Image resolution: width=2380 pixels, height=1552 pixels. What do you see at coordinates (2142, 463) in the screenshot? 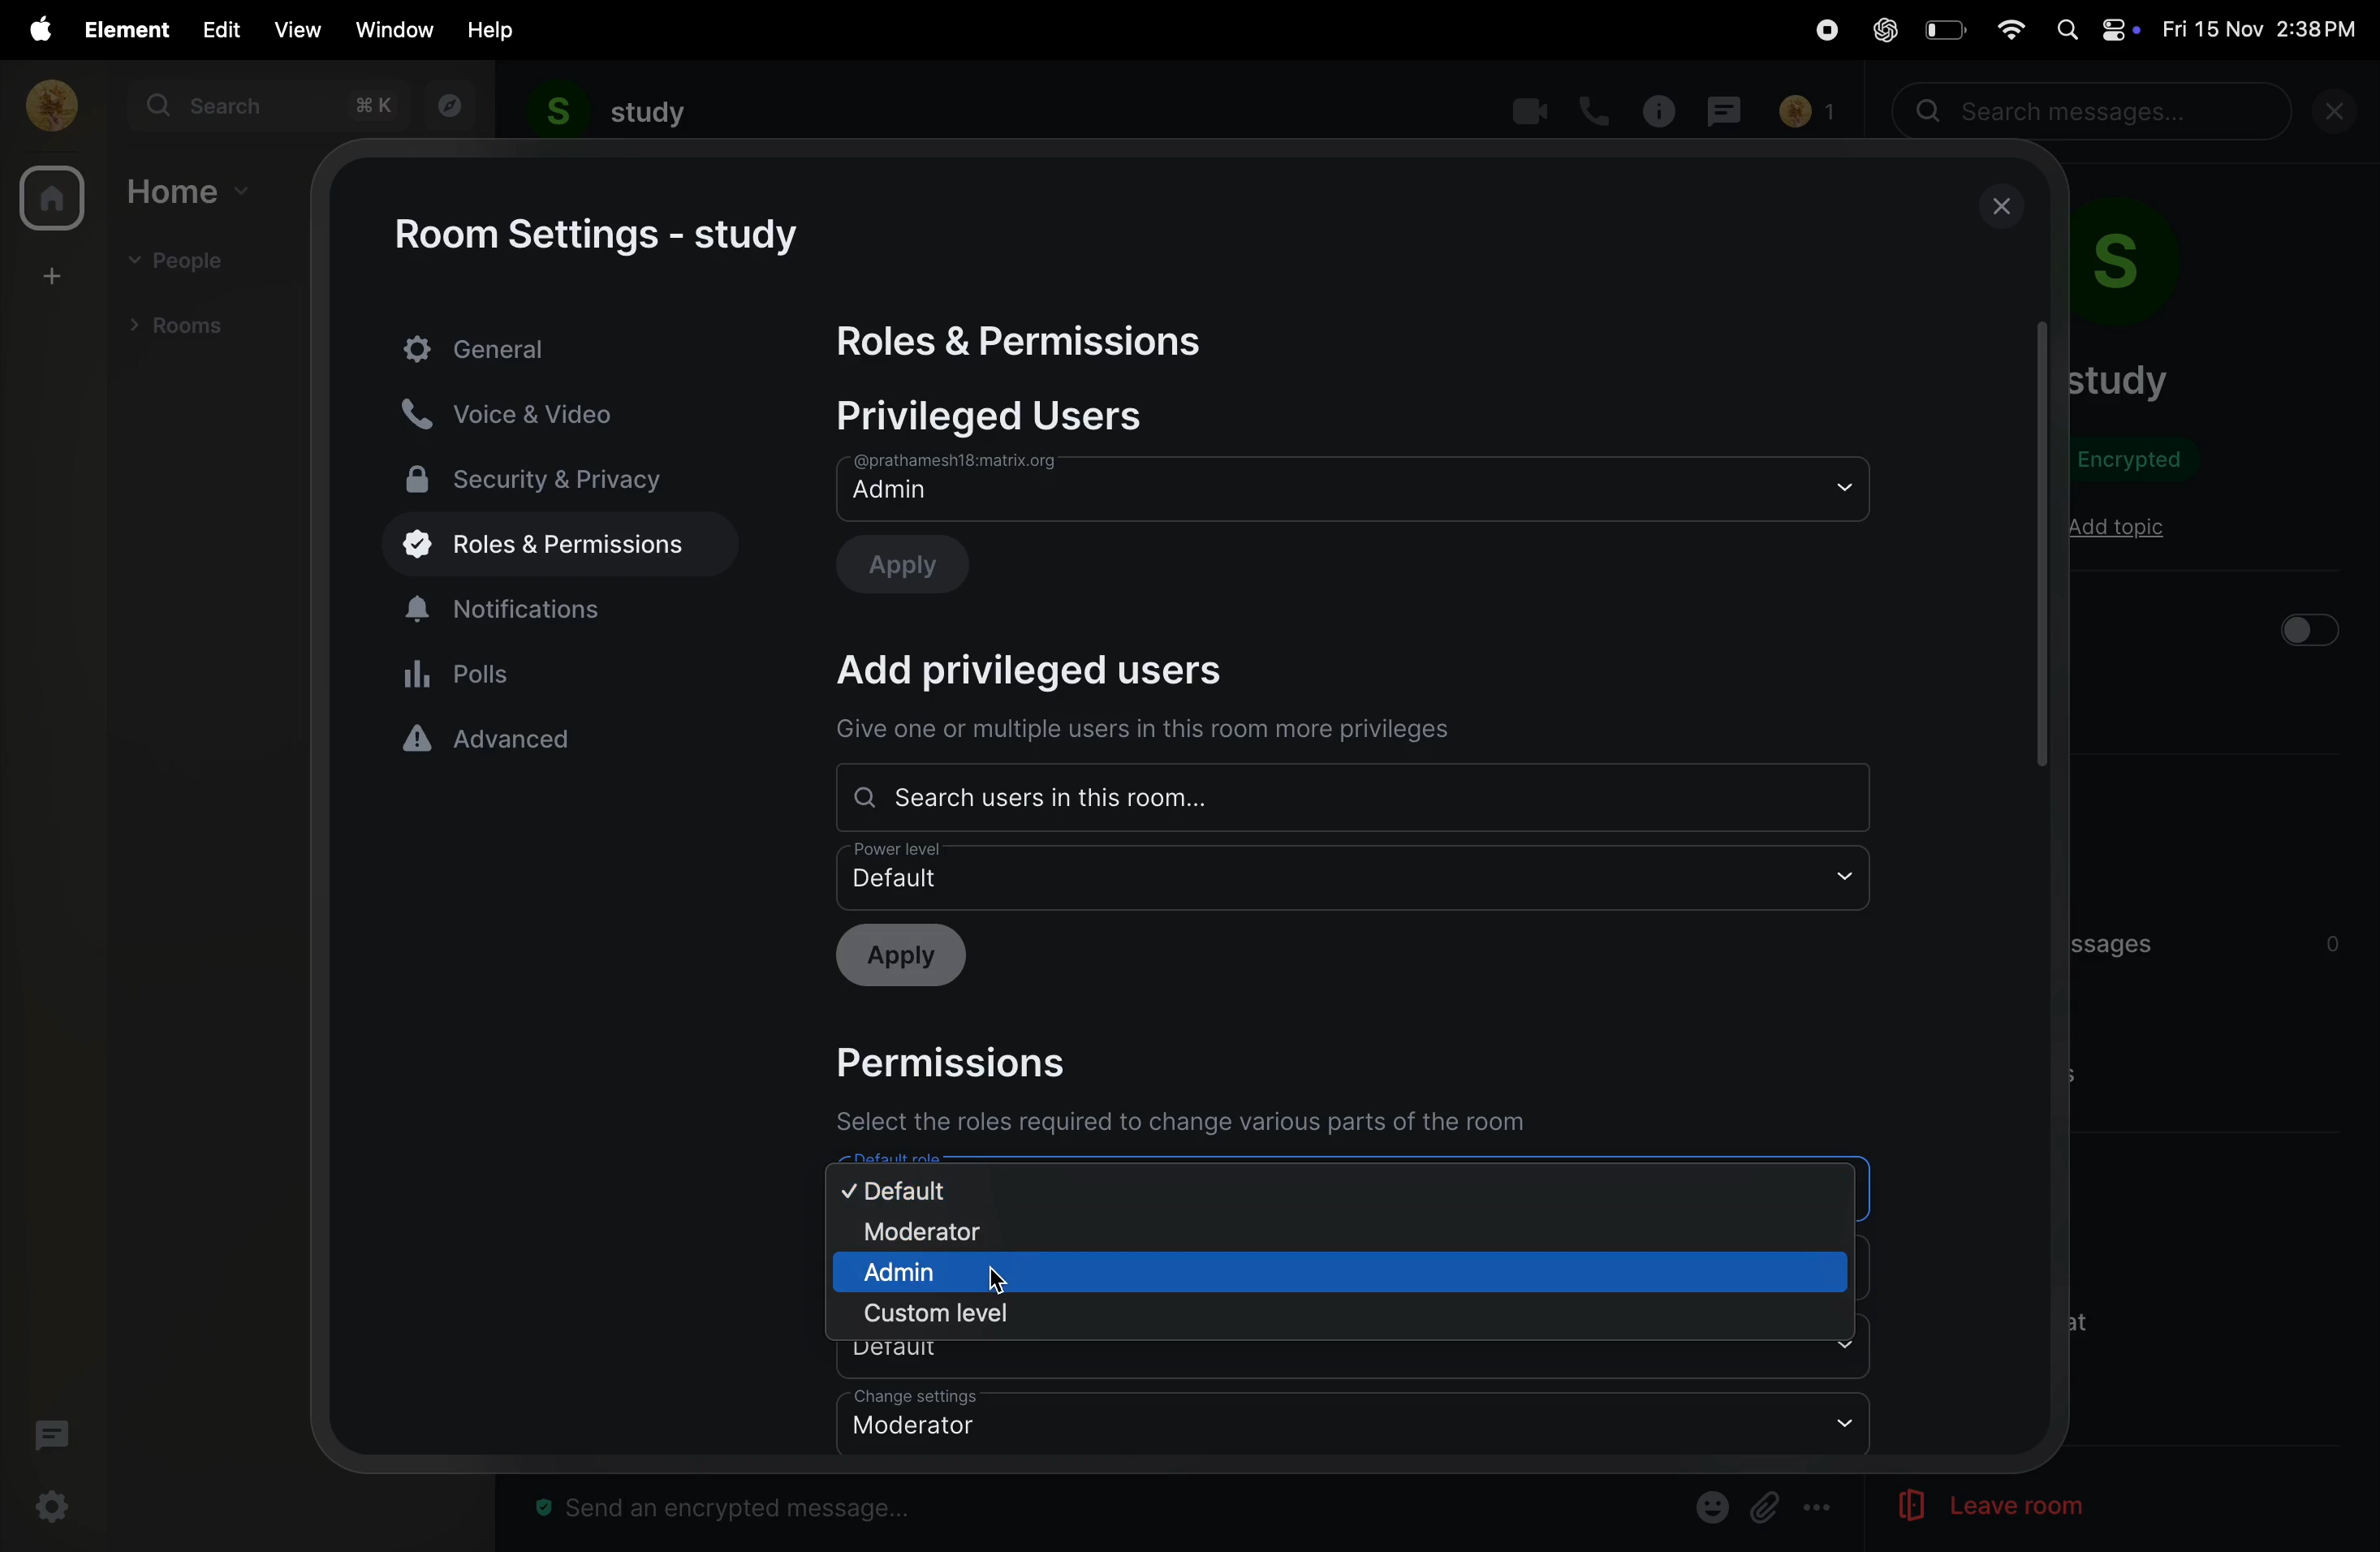
I see `encrypted` at bounding box center [2142, 463].